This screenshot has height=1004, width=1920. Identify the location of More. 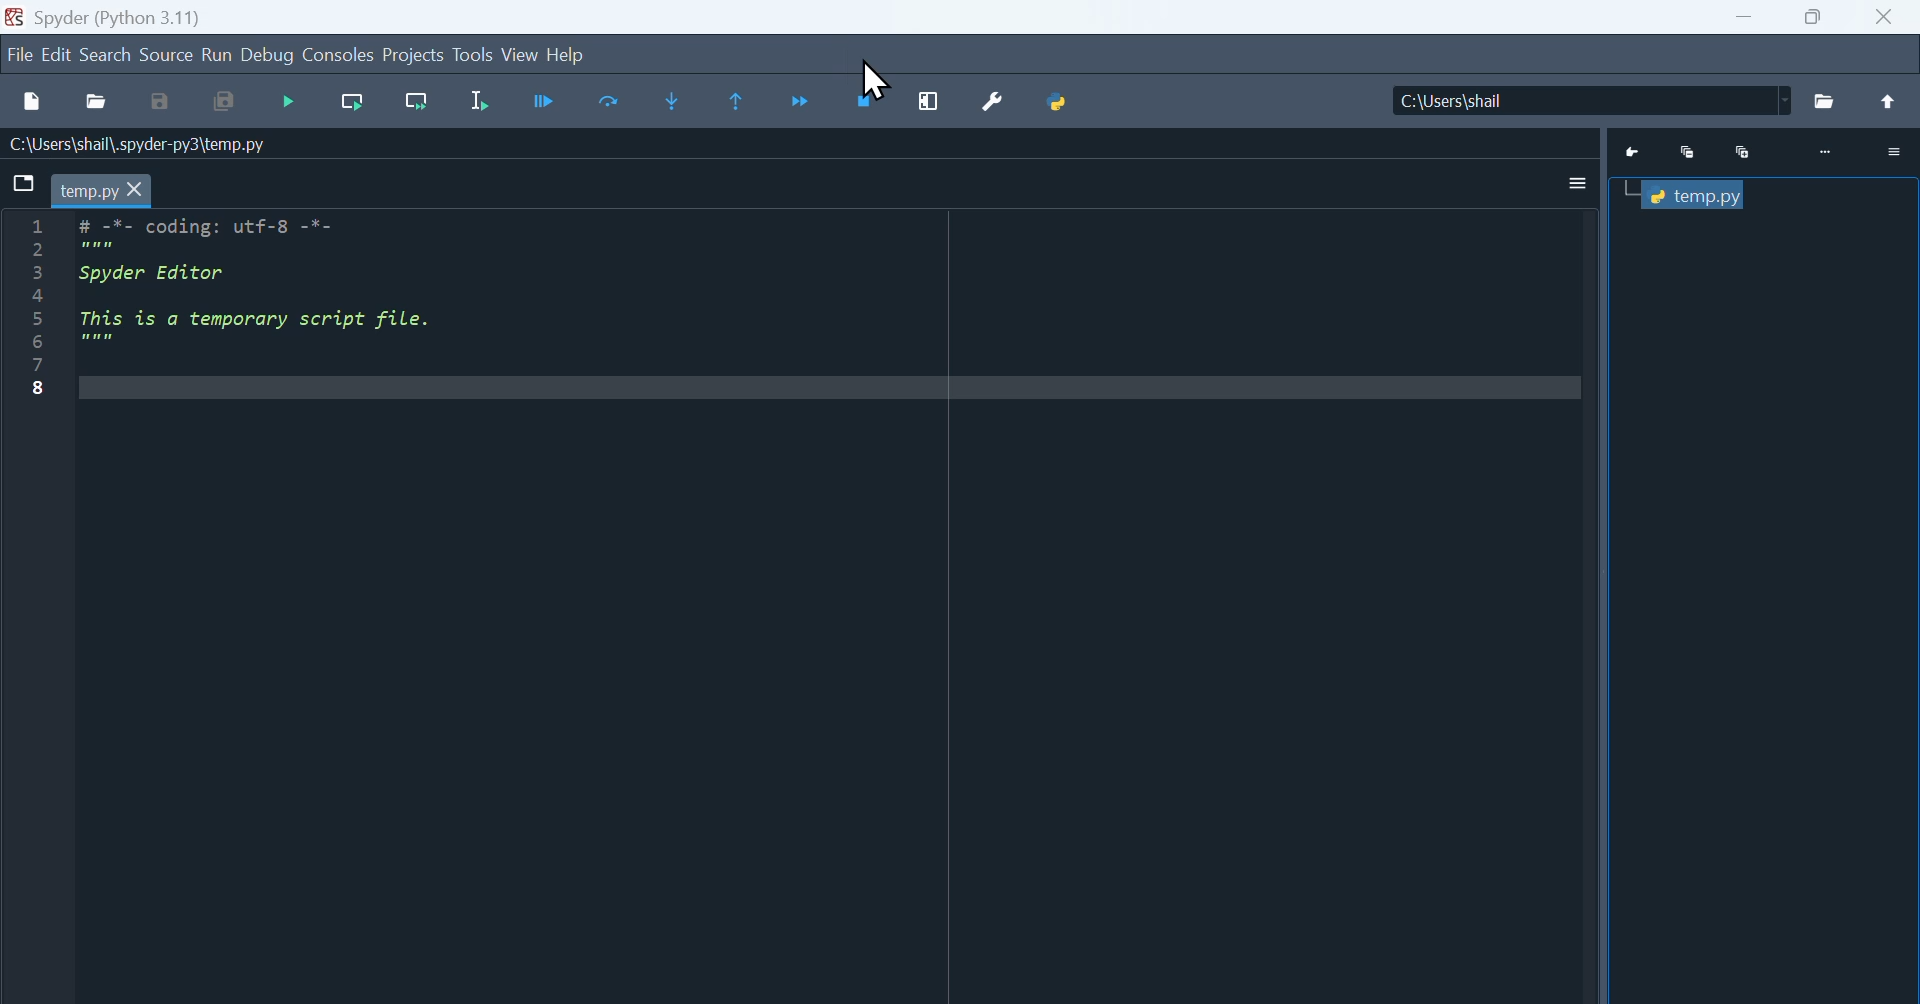
(1823, 155).